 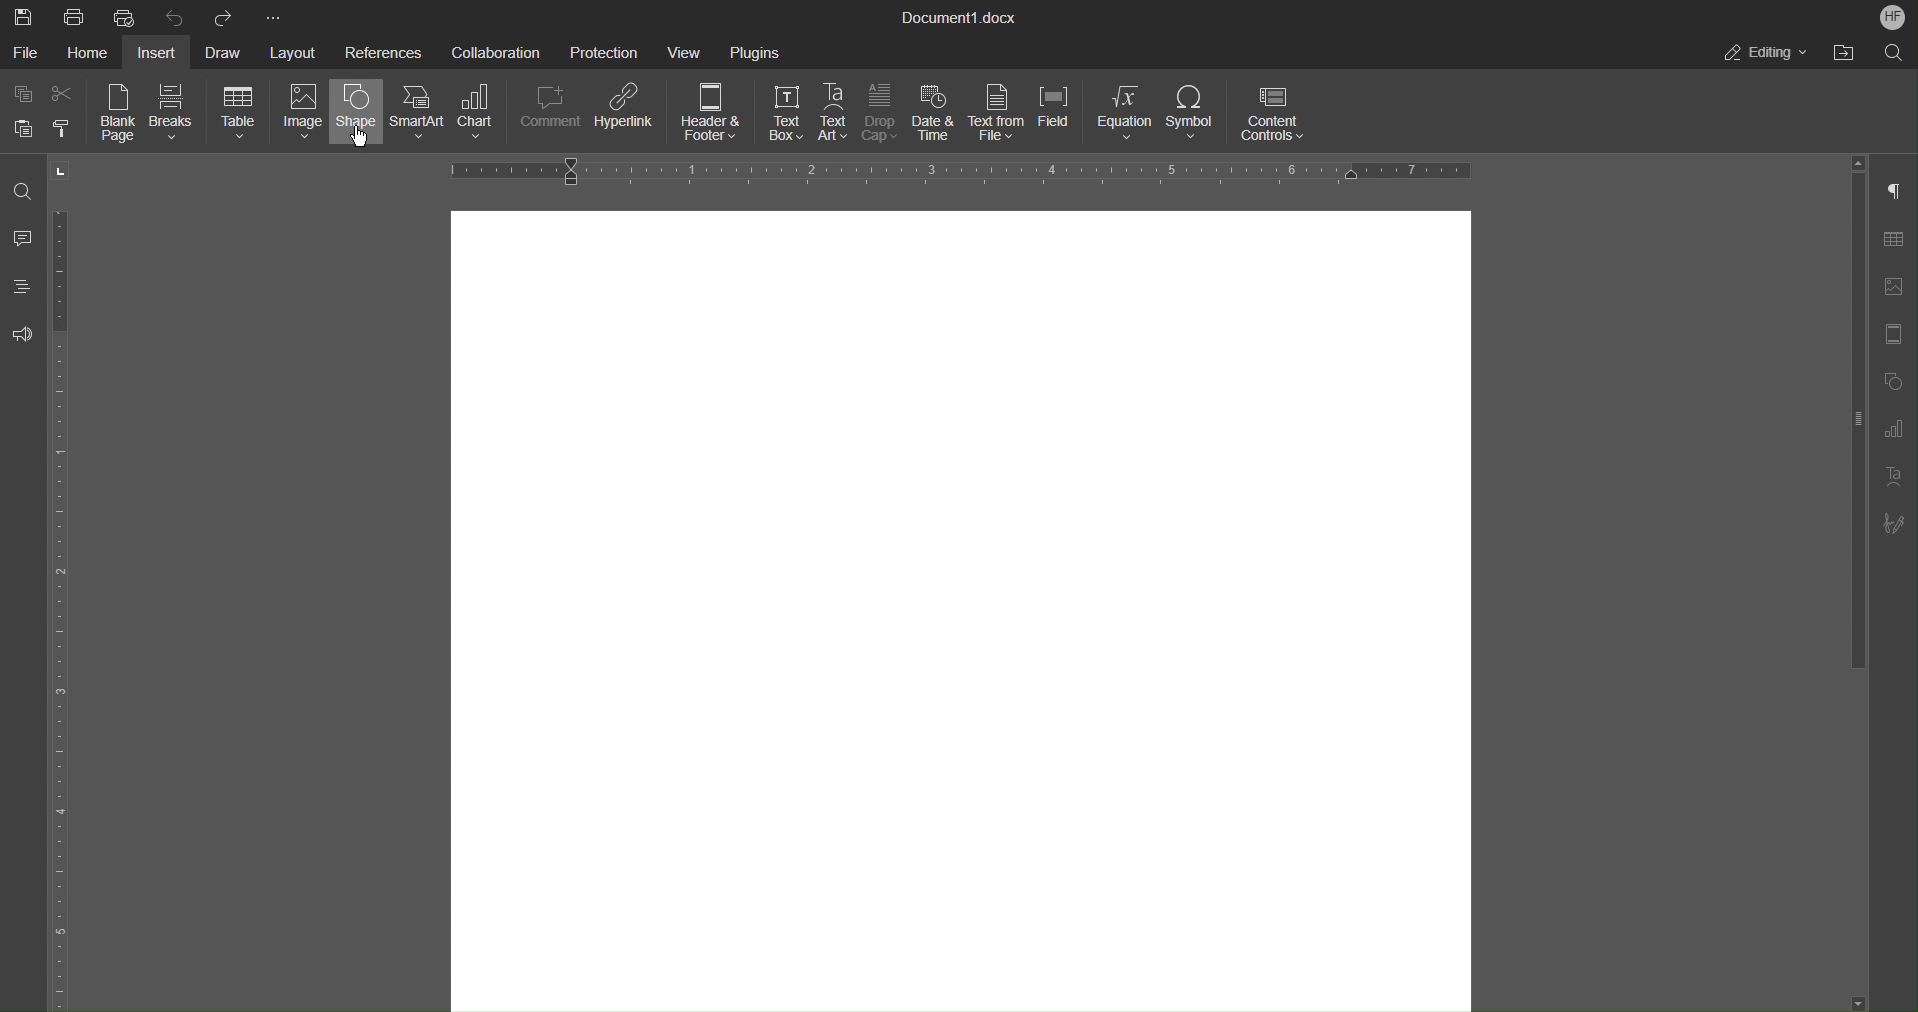 I want to click on Signature, so click(x=1901, y=524).